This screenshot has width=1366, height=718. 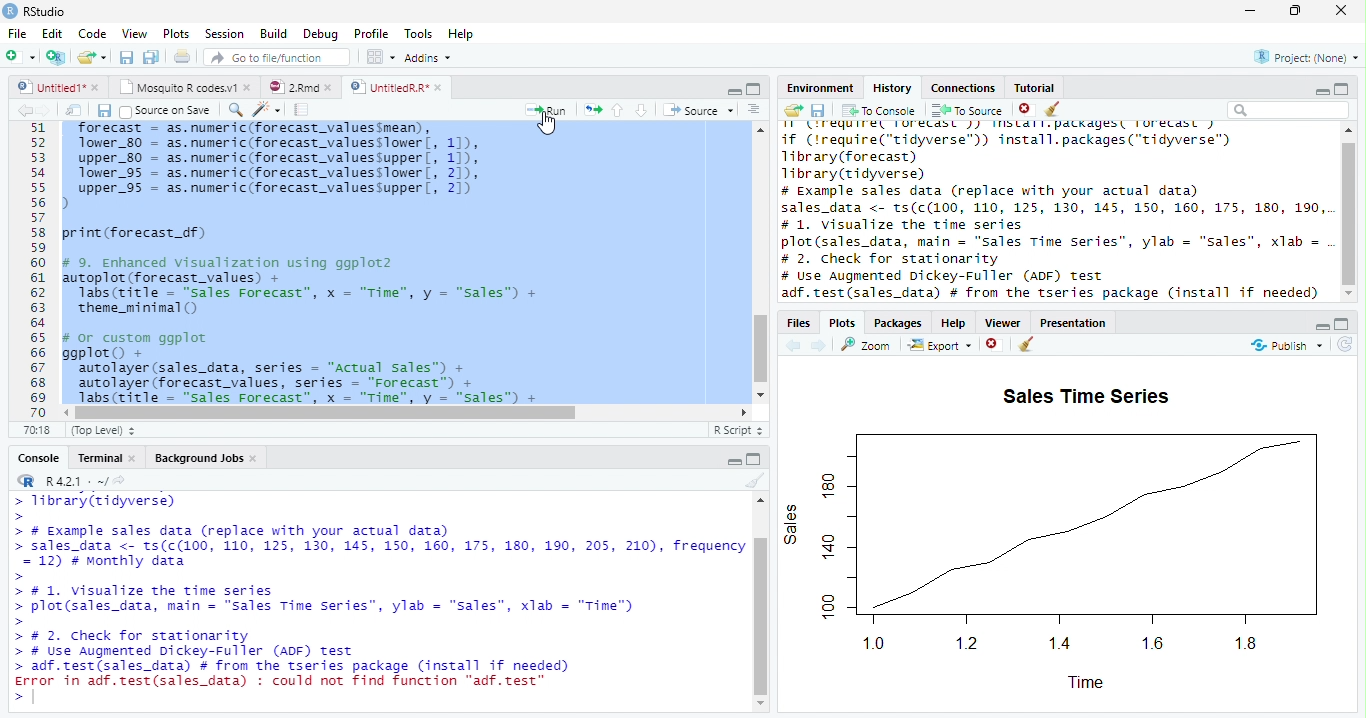 What do you see at coordinates (1057, 212) in the screenshot?
I see `17 (lrequire("tidyverse’)) install.packages("tidyverse’)
Tibrary (forecast)

Tibrary(tidyverse)

# Example sales data (replace with your actual data)

sales_data <- ts(c(100, 110, 125, 130, 145, 150, 160, 175, 180, 190,
#1. visualize the time series

plot(sales_data, main = "sales Time Series”, ylab = “sales”, xlab =
#2. Check for stationarity

# Use Augmented Dickey-Fuller (ADF) test

ull. tart Cuties etd # Thue the taeries sbane Clastall IF smmlinl)` at bounding box center [1057, 212].